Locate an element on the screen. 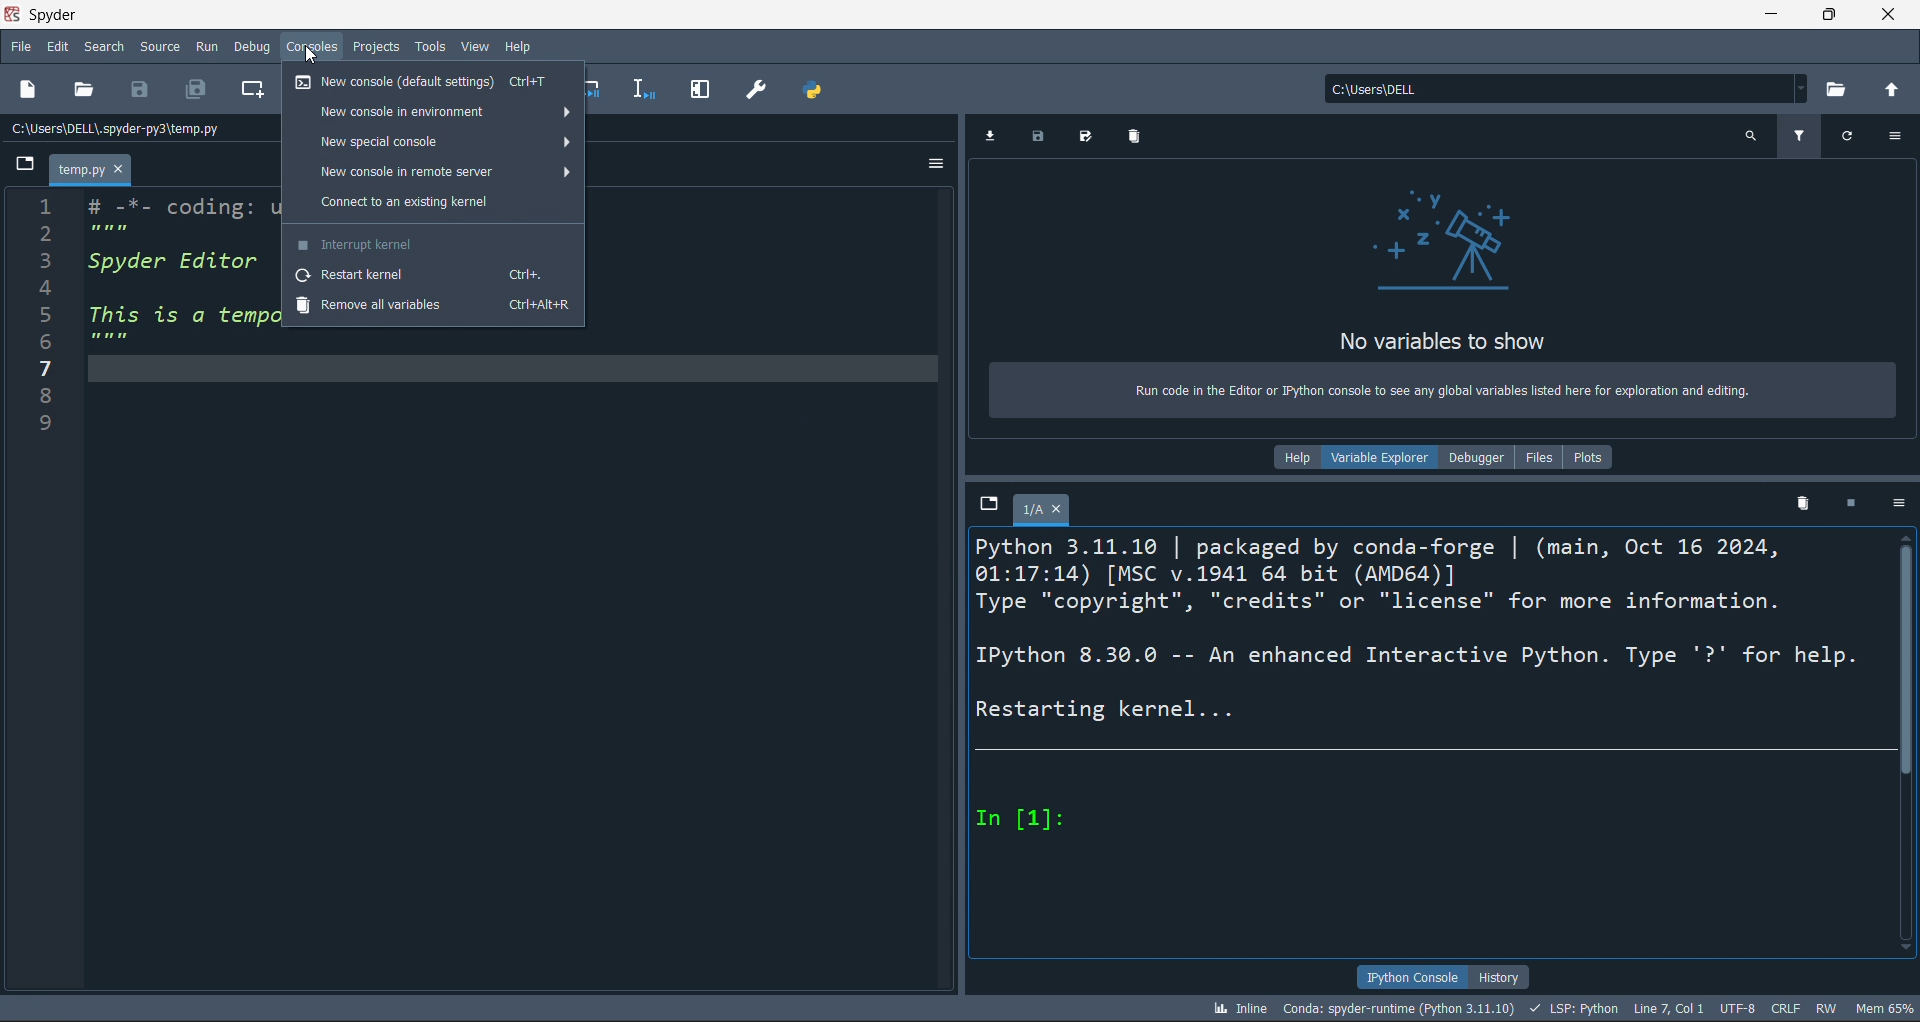 This screenshot has height=1022, width=1920. debug line is located at coordinates (647, 89).